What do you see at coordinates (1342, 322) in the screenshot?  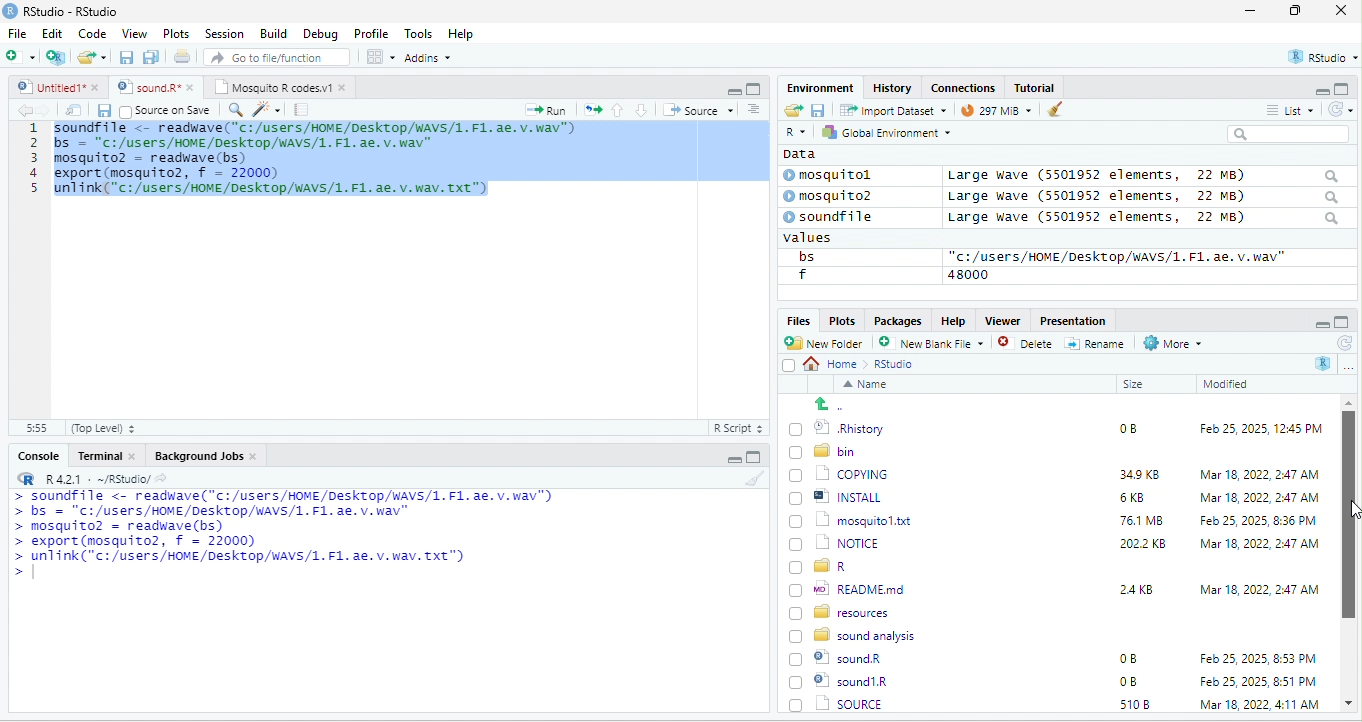 I see `maximize` at bounding box center [1342, 322].